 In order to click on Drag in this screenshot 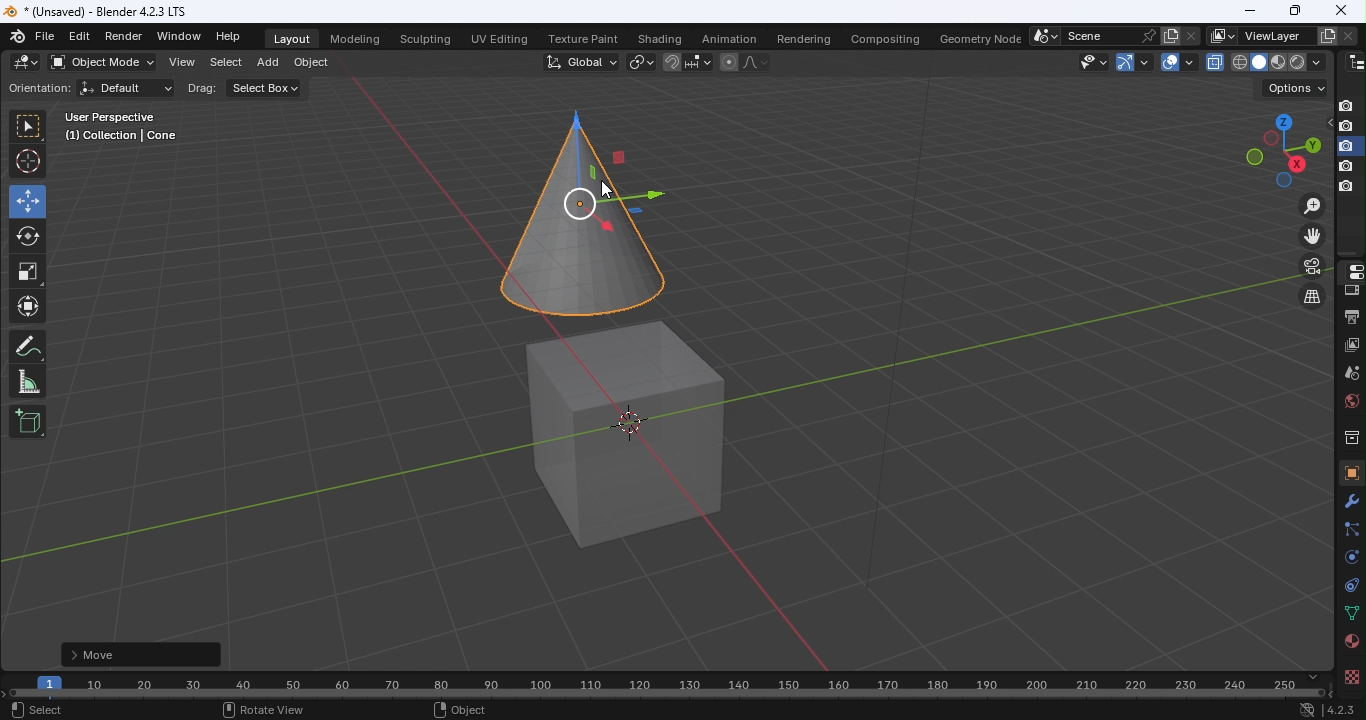, I will do `click(201, 88)`.